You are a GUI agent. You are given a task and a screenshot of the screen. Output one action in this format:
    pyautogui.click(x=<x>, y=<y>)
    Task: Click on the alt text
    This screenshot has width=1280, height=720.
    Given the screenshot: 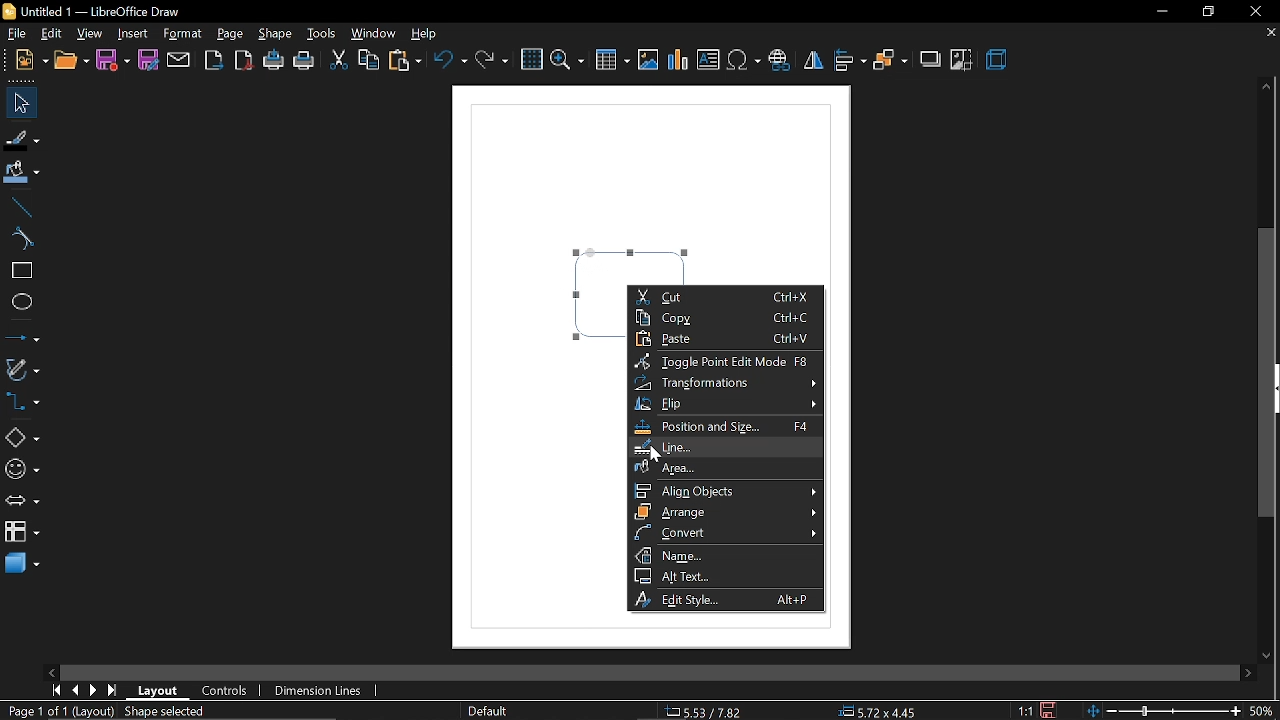 What is the action you would take?
    pyautogui.click(x=724, y=575)
    